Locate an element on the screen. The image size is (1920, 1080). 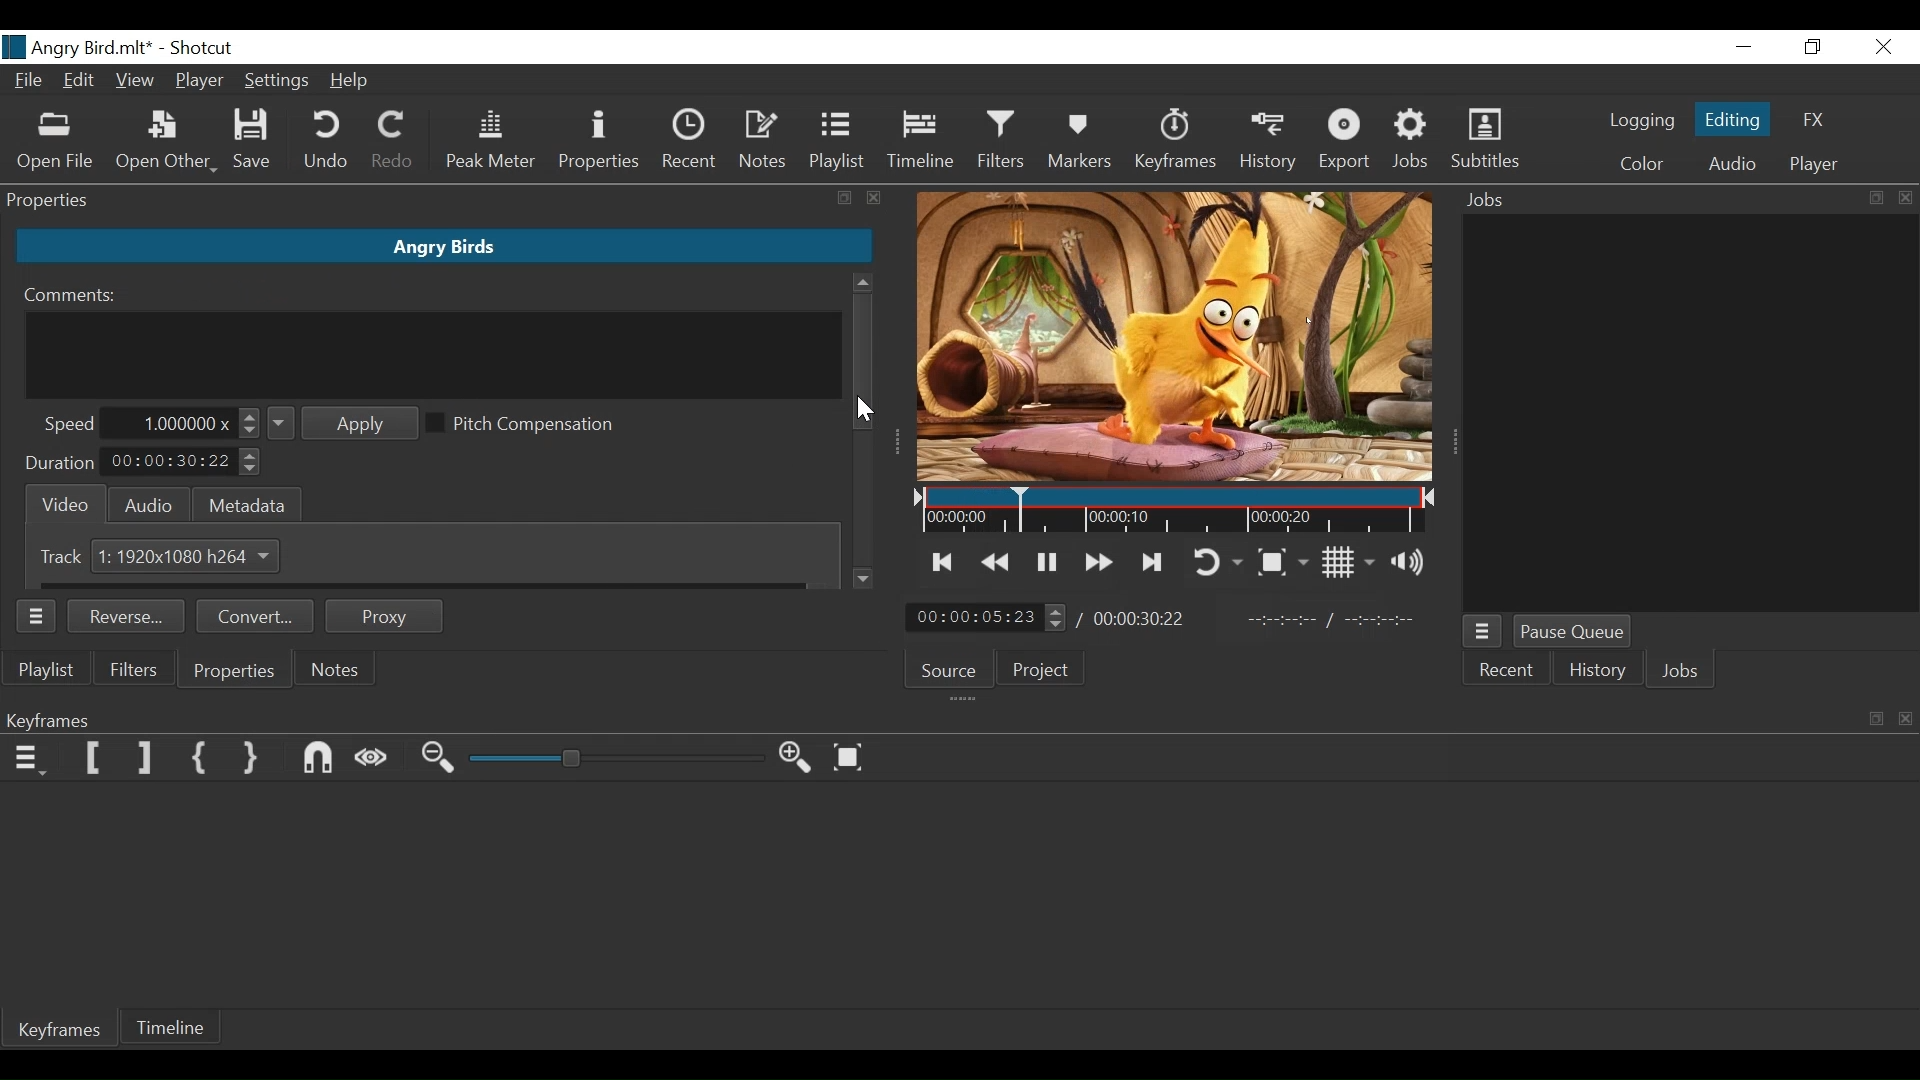
Set Filter First is located at coordinates (94, 757).